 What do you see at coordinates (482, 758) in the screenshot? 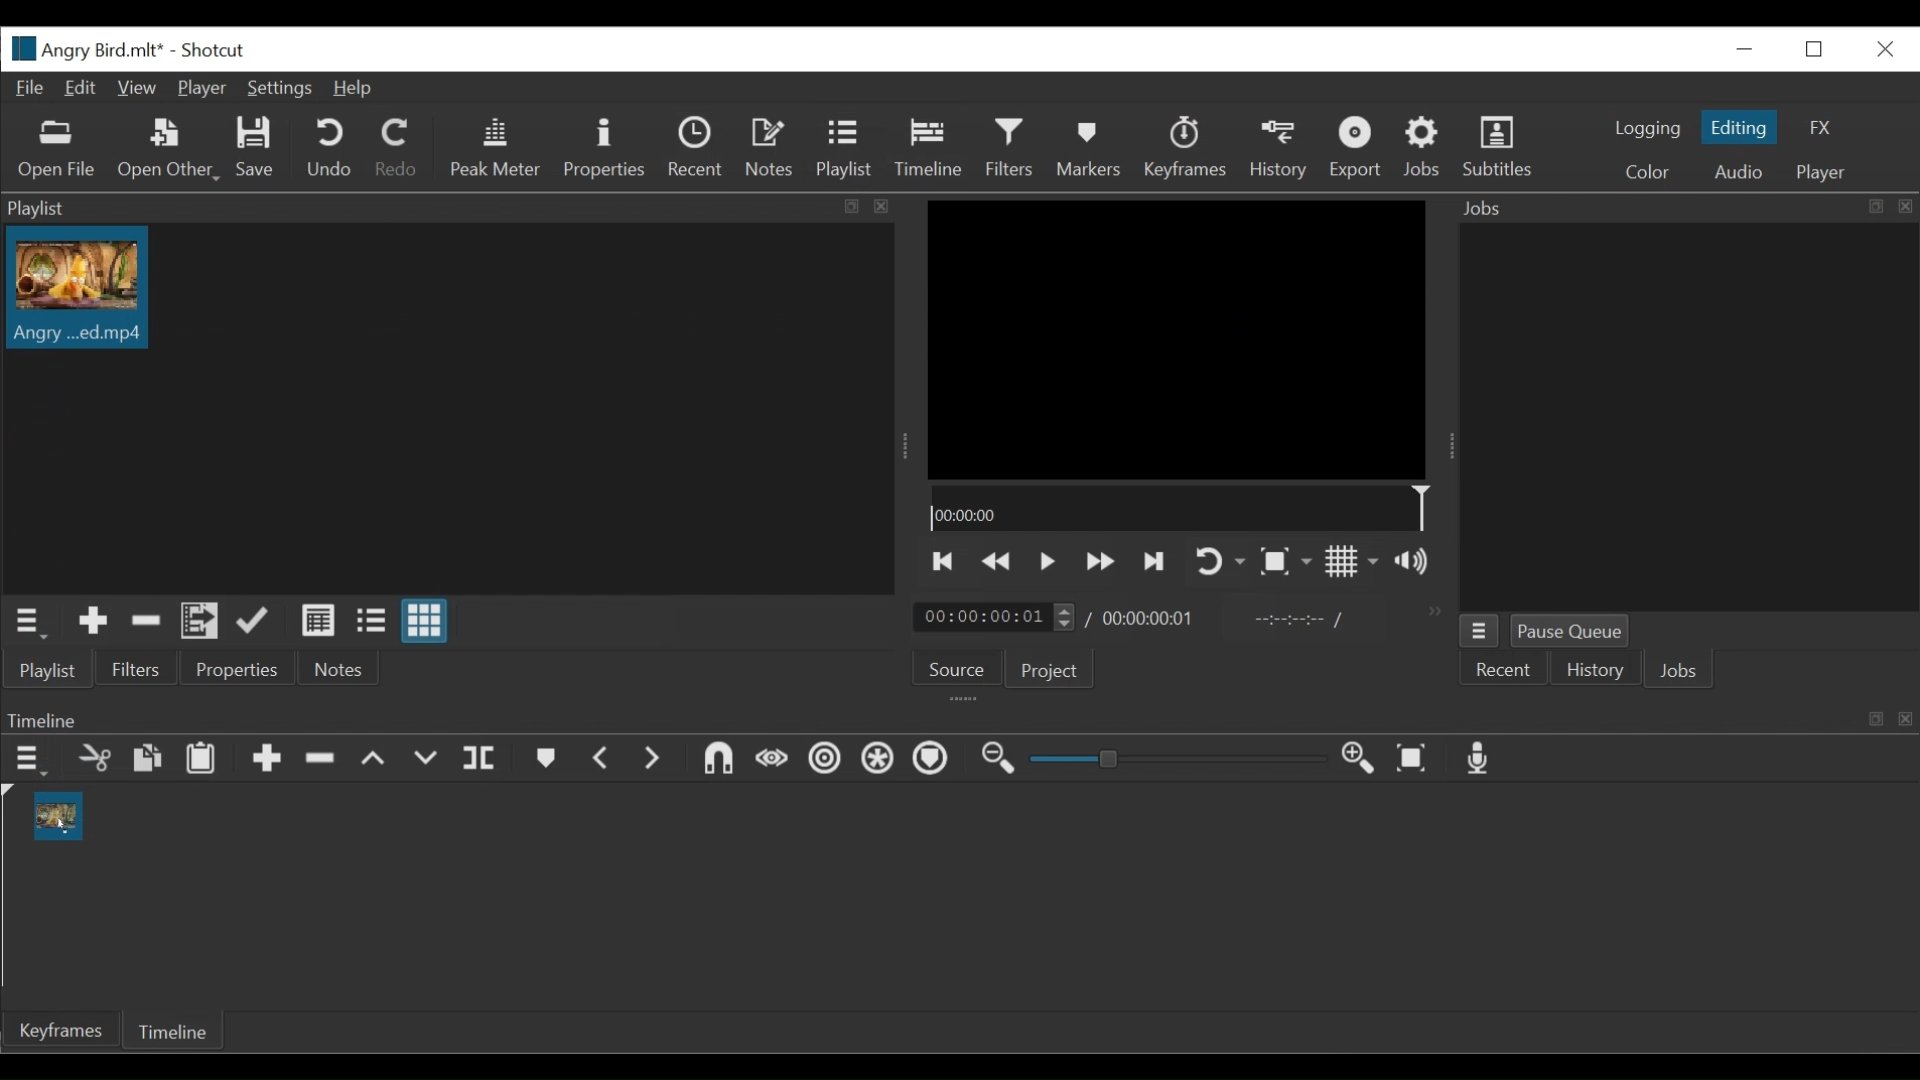
I see `Split at playhead` at bounding box center [482, 758].